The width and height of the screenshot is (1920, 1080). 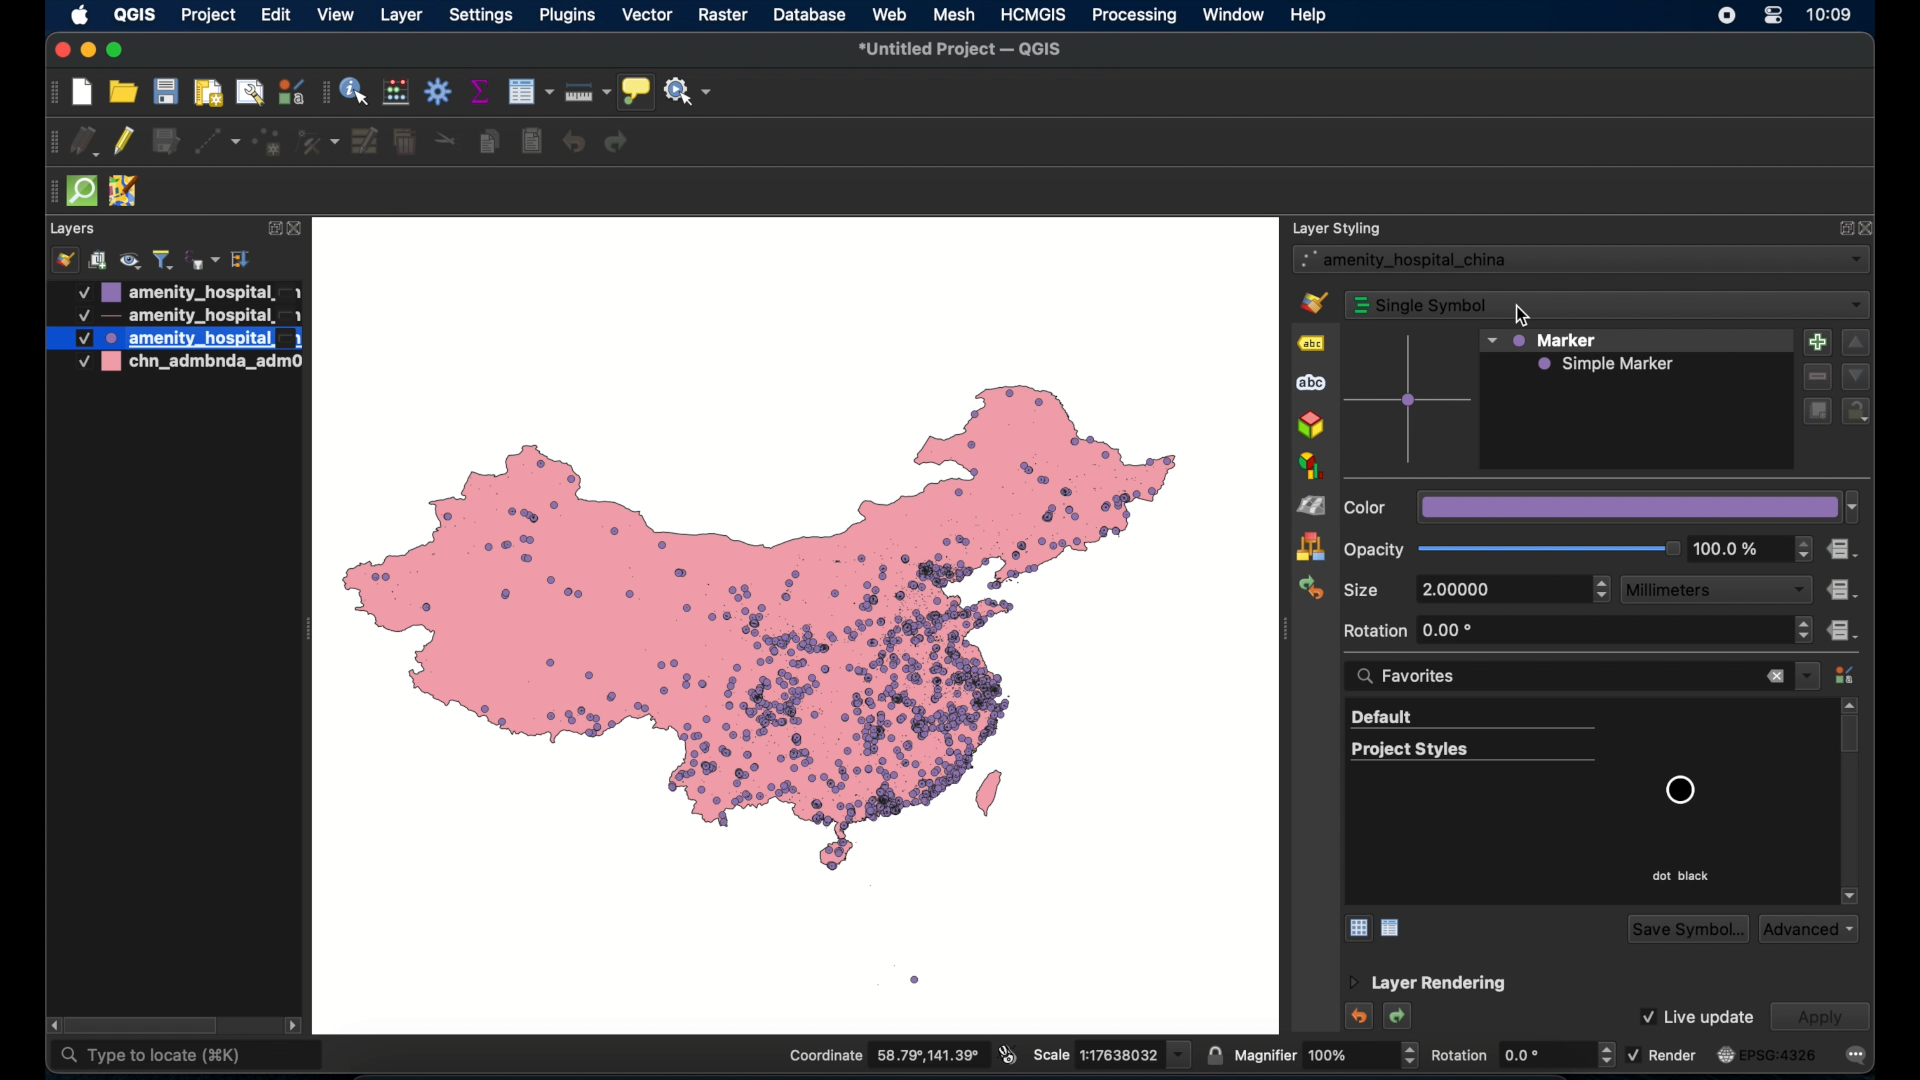 What do you see at coordinates (295, 1026) in the screenshot?
I see `scroll right arrow` at bounding box center [295, 1026].